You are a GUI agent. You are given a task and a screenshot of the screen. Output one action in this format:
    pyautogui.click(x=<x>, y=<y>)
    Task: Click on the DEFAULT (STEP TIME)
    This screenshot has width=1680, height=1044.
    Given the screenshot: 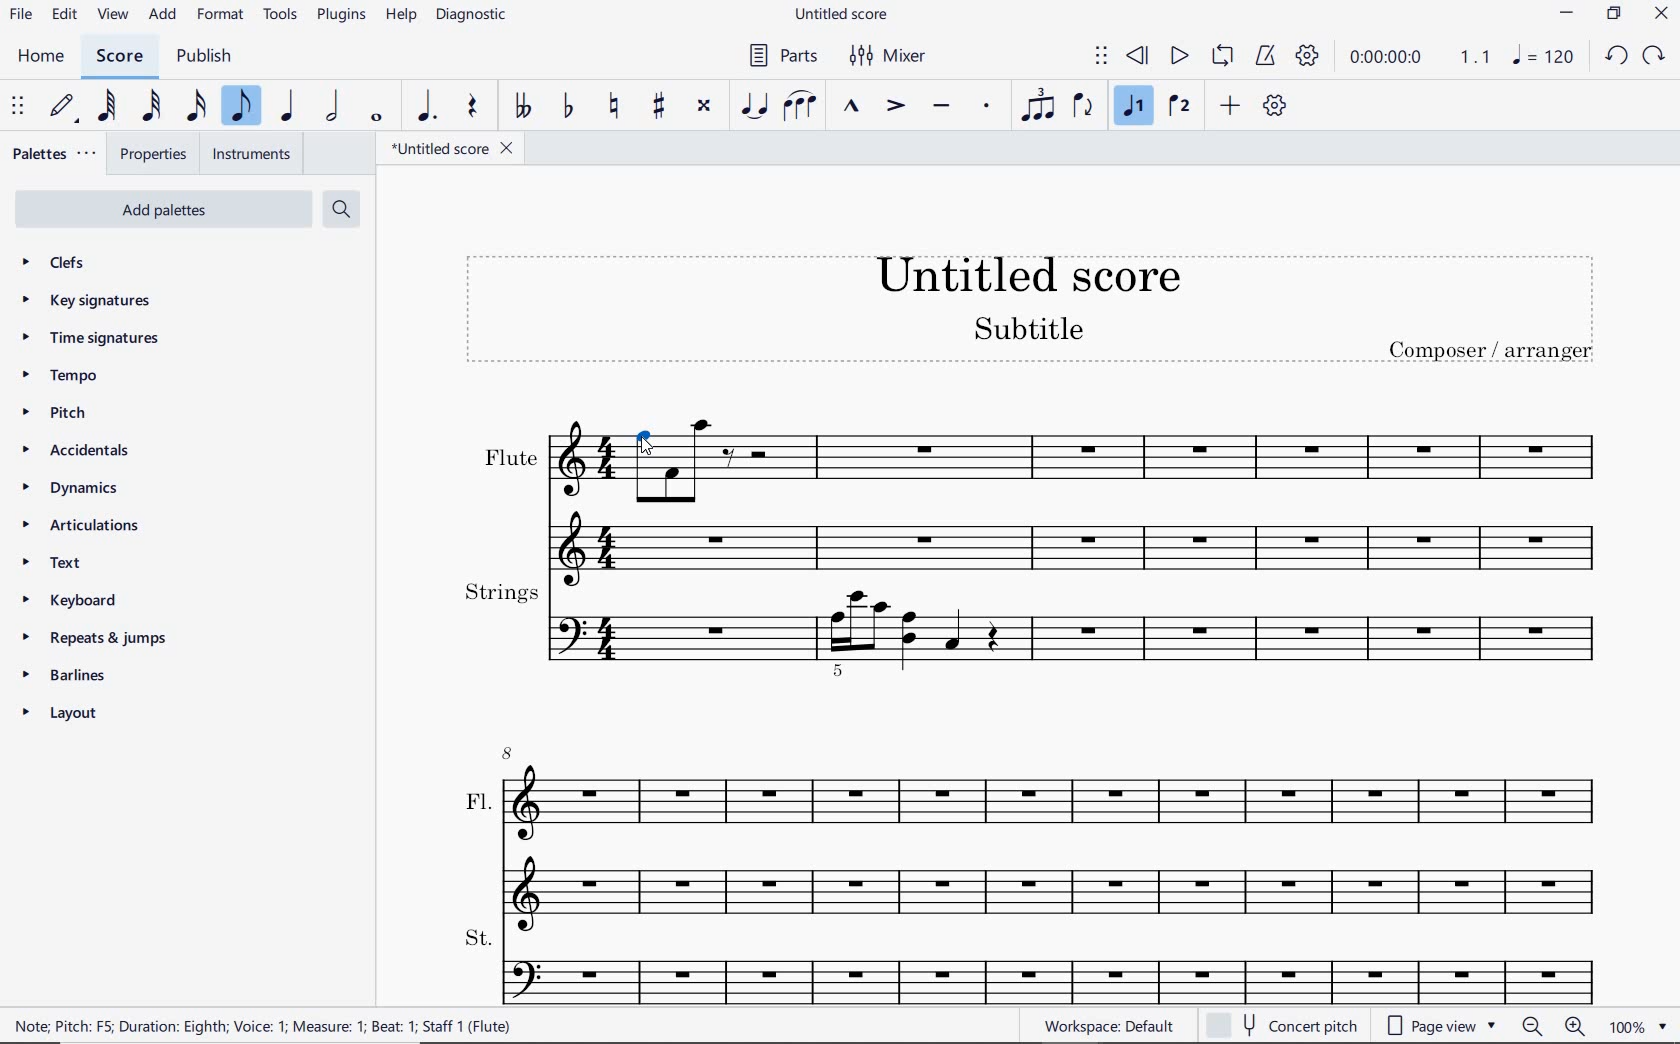 What is the action you would take?
    pyautogui.click(x=60, y=107)
    